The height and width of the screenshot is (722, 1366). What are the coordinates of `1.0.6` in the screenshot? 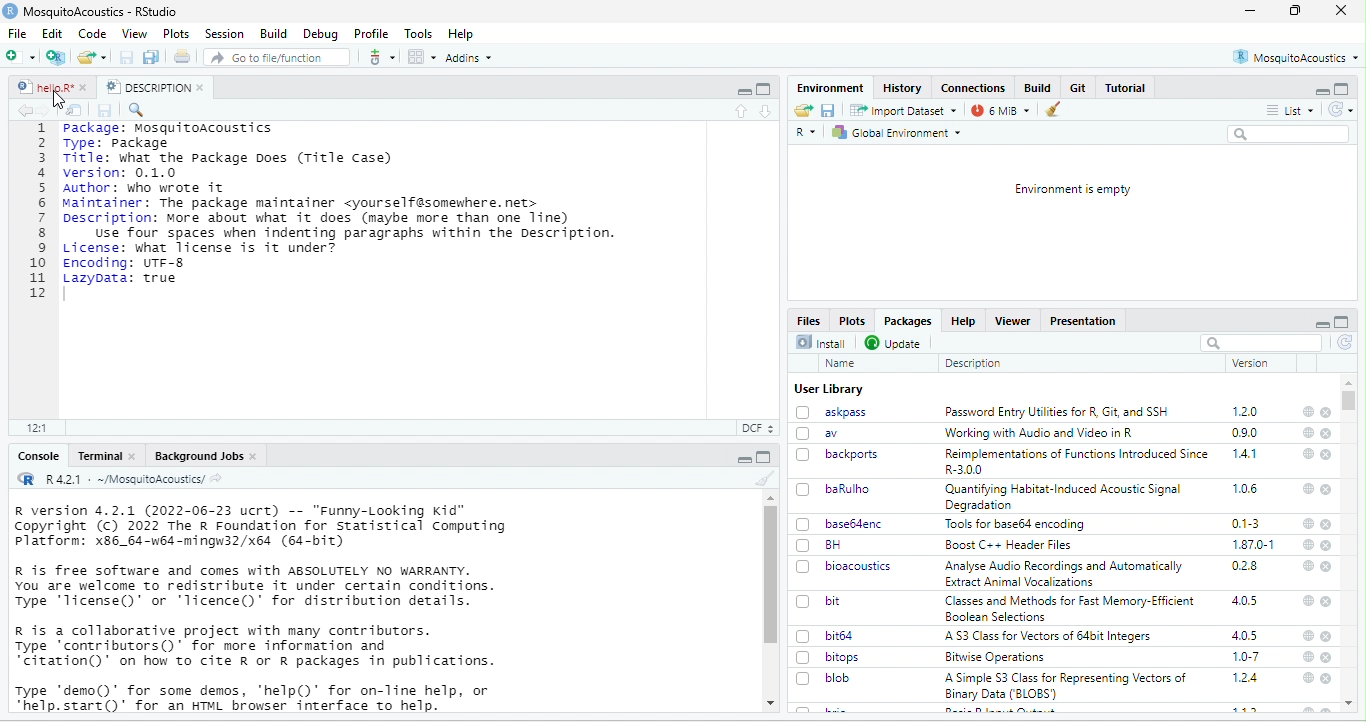 It's located at (1244, 488).